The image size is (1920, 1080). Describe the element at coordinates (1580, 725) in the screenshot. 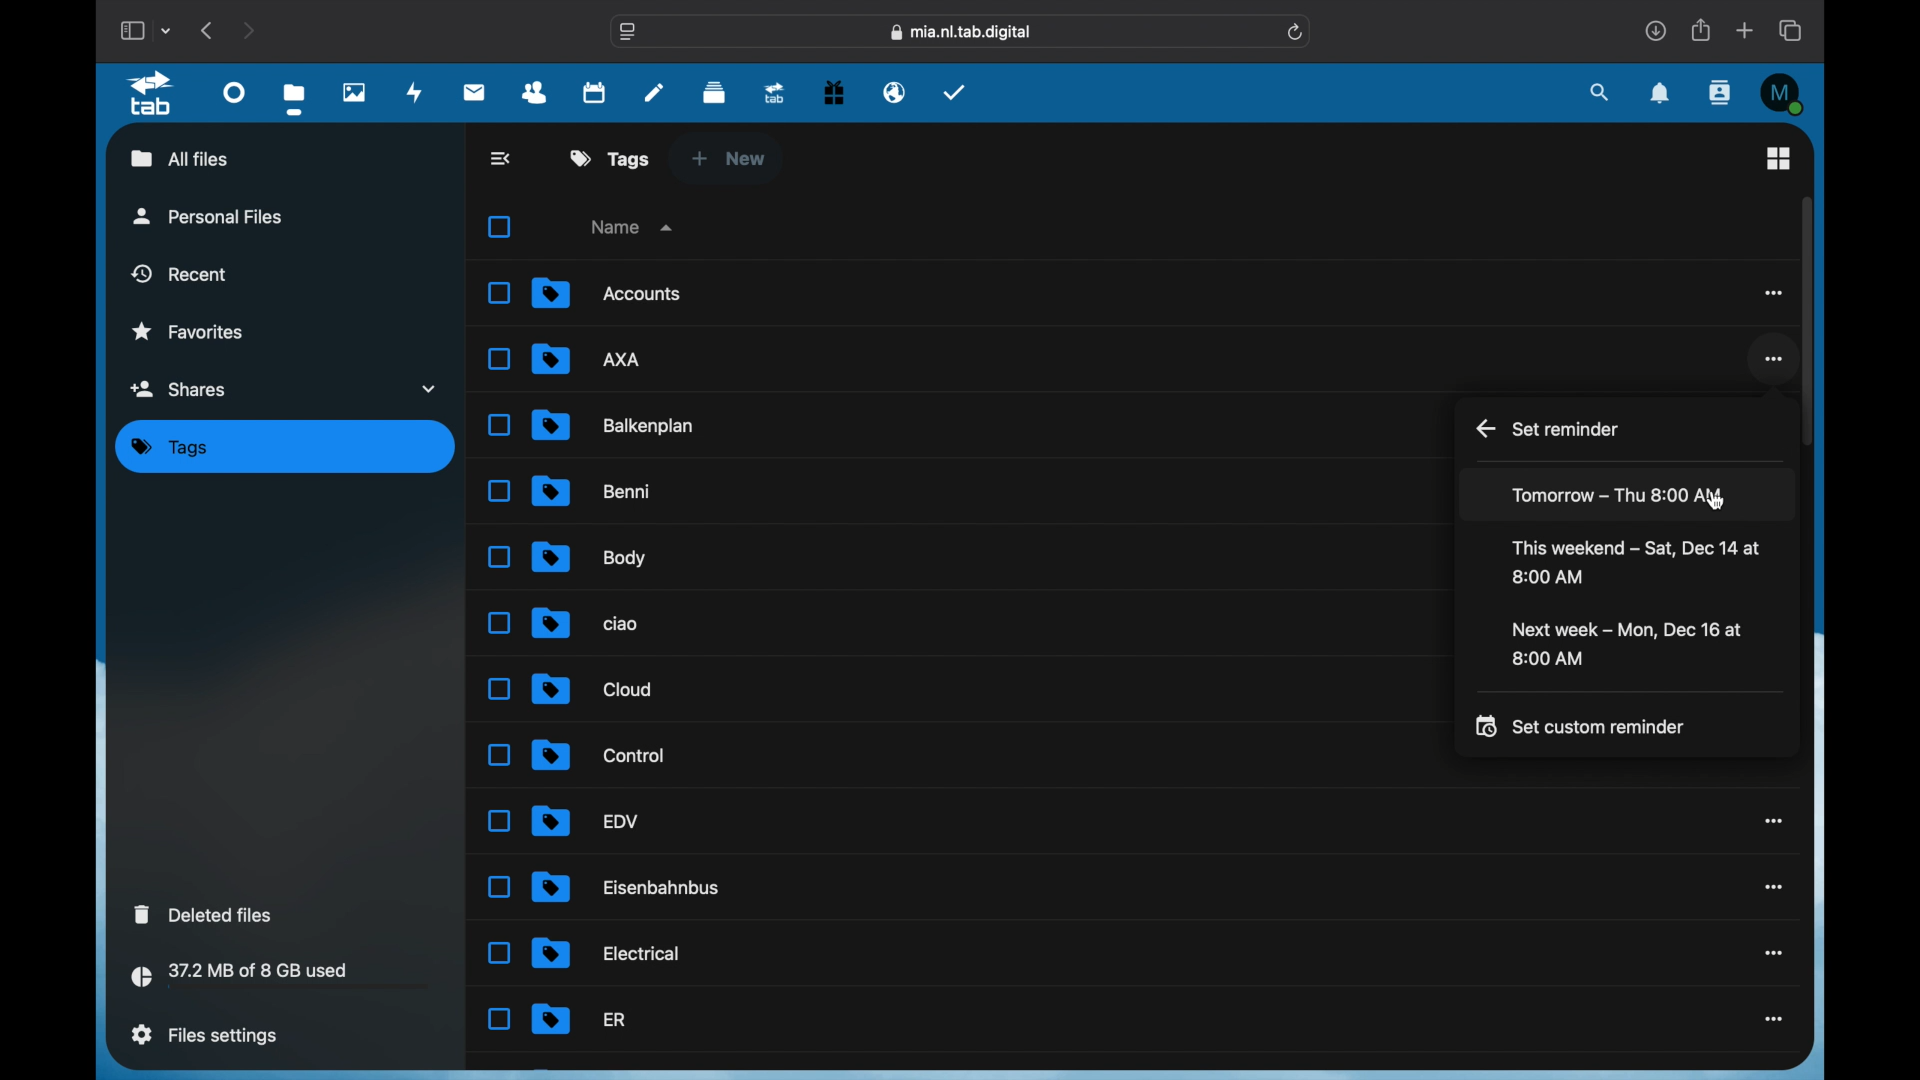

I see `set custom reminder` at that location.